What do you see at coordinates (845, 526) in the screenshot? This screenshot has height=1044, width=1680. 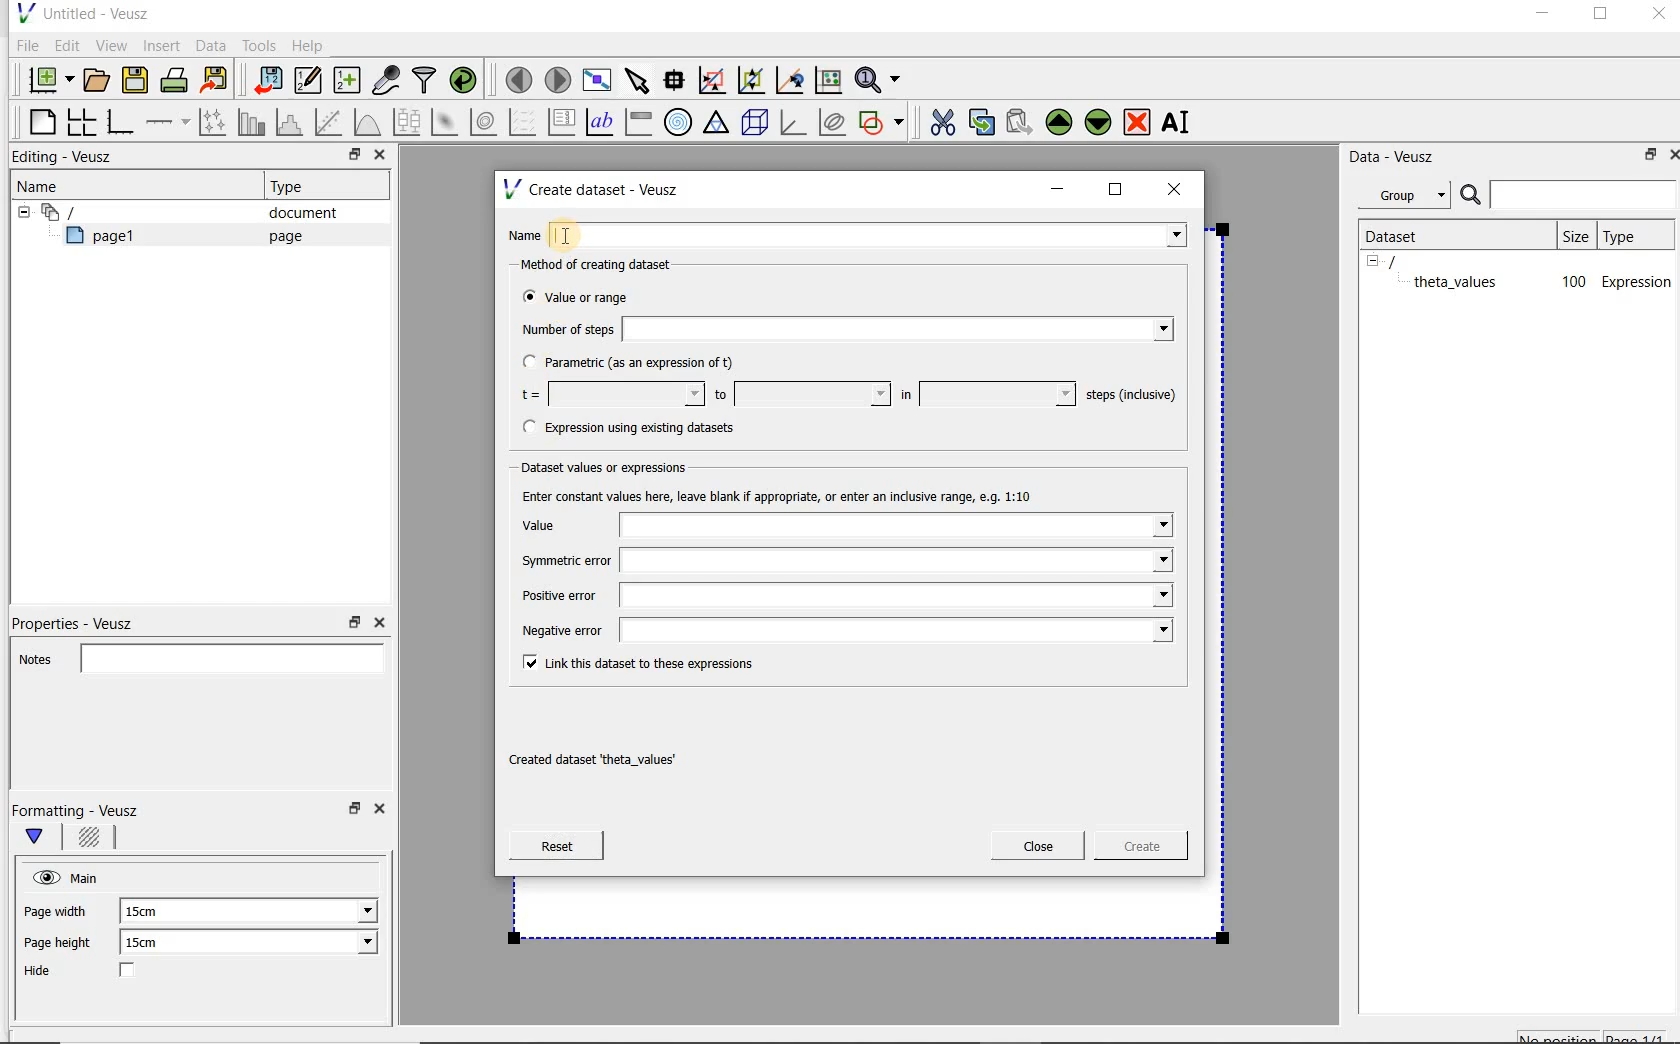 I see `Value` at bounding box center [845, 526].